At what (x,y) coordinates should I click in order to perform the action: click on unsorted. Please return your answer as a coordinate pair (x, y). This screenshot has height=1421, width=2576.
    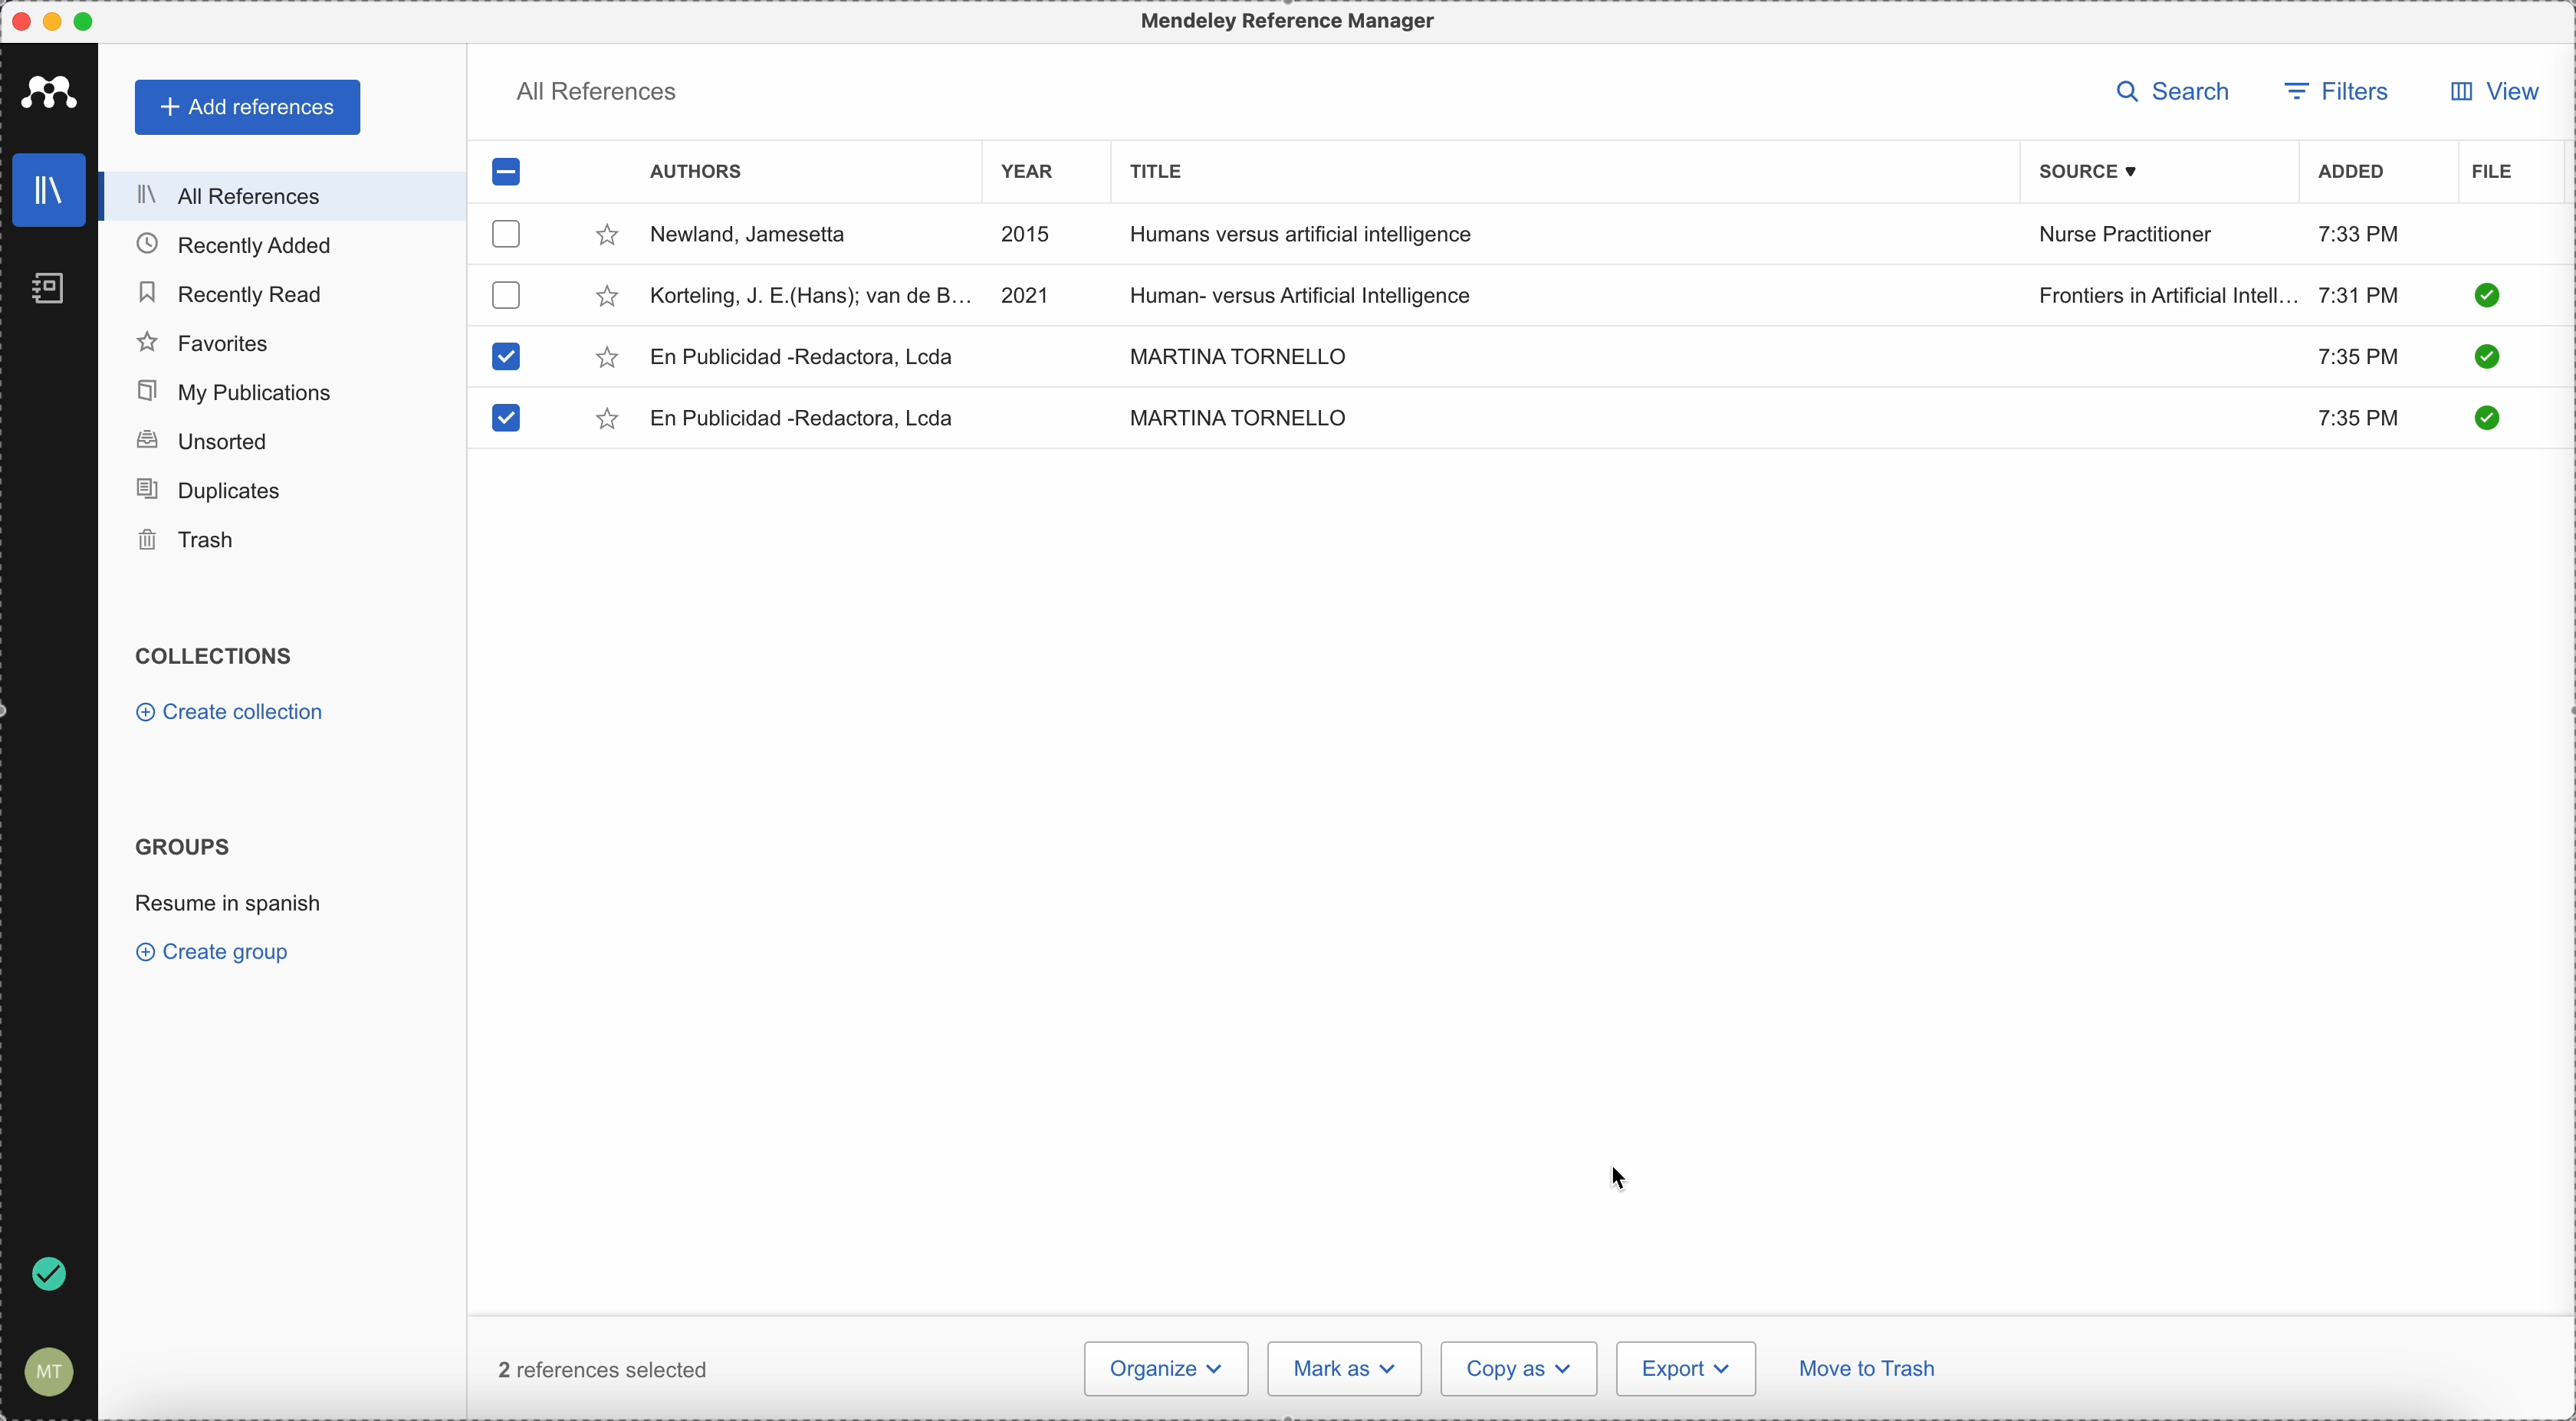
    Looking at the image, I should click on (201, 440).